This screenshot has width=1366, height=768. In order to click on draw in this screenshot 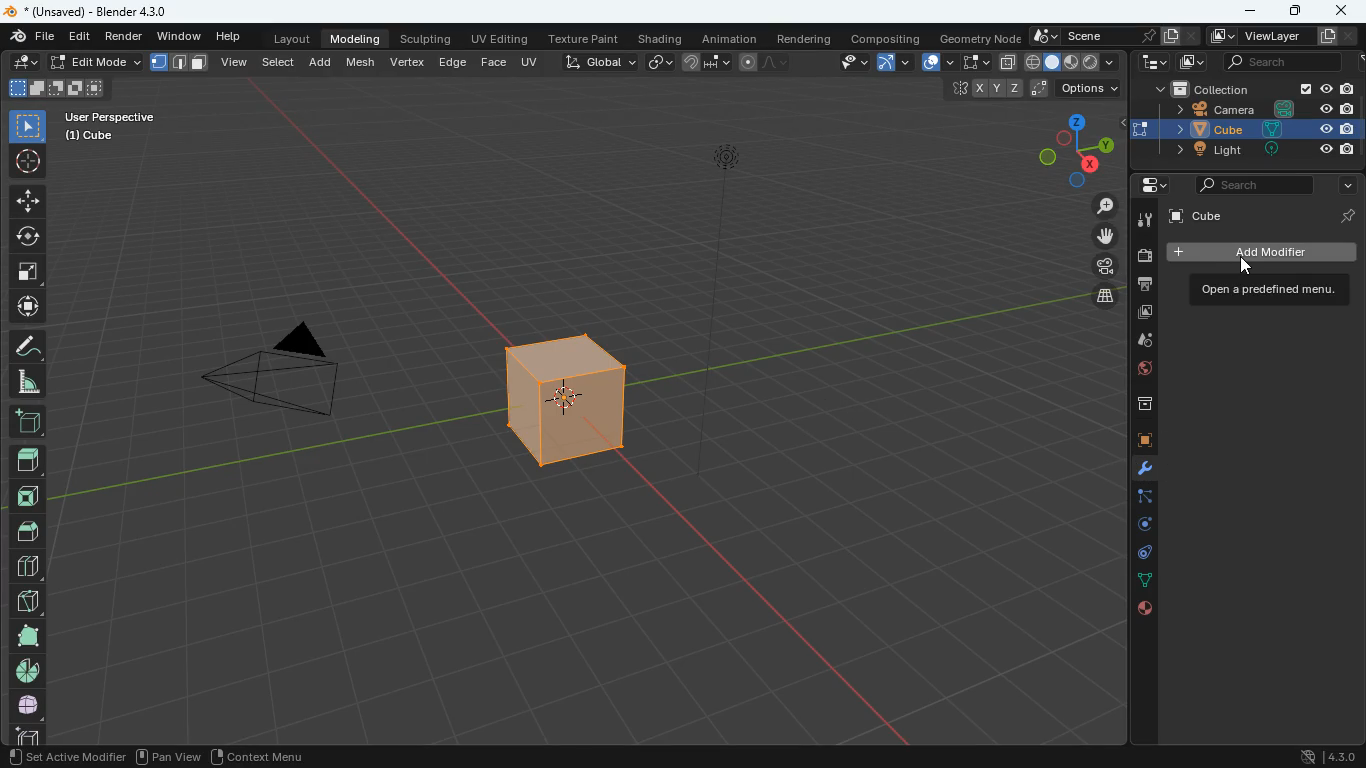, I will do `click(766, 62)`.